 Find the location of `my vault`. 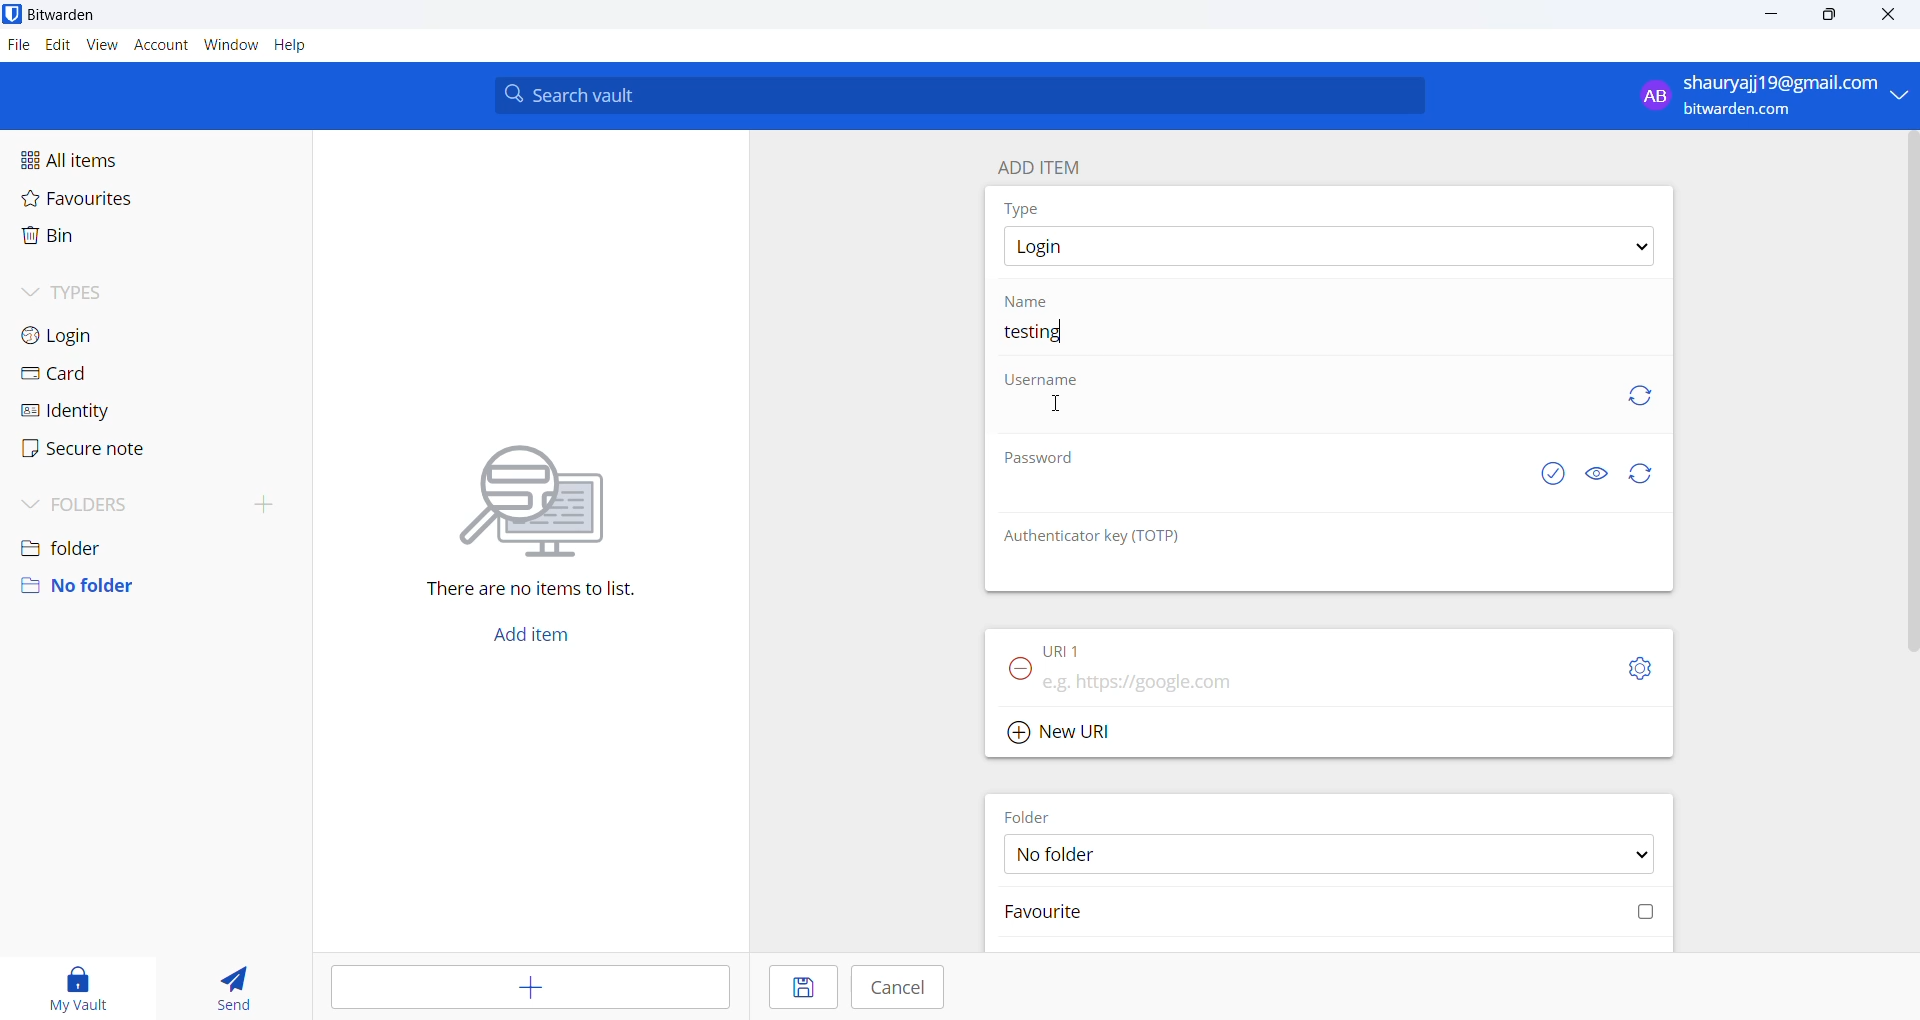

my vault is located at coordinates (79, 983).